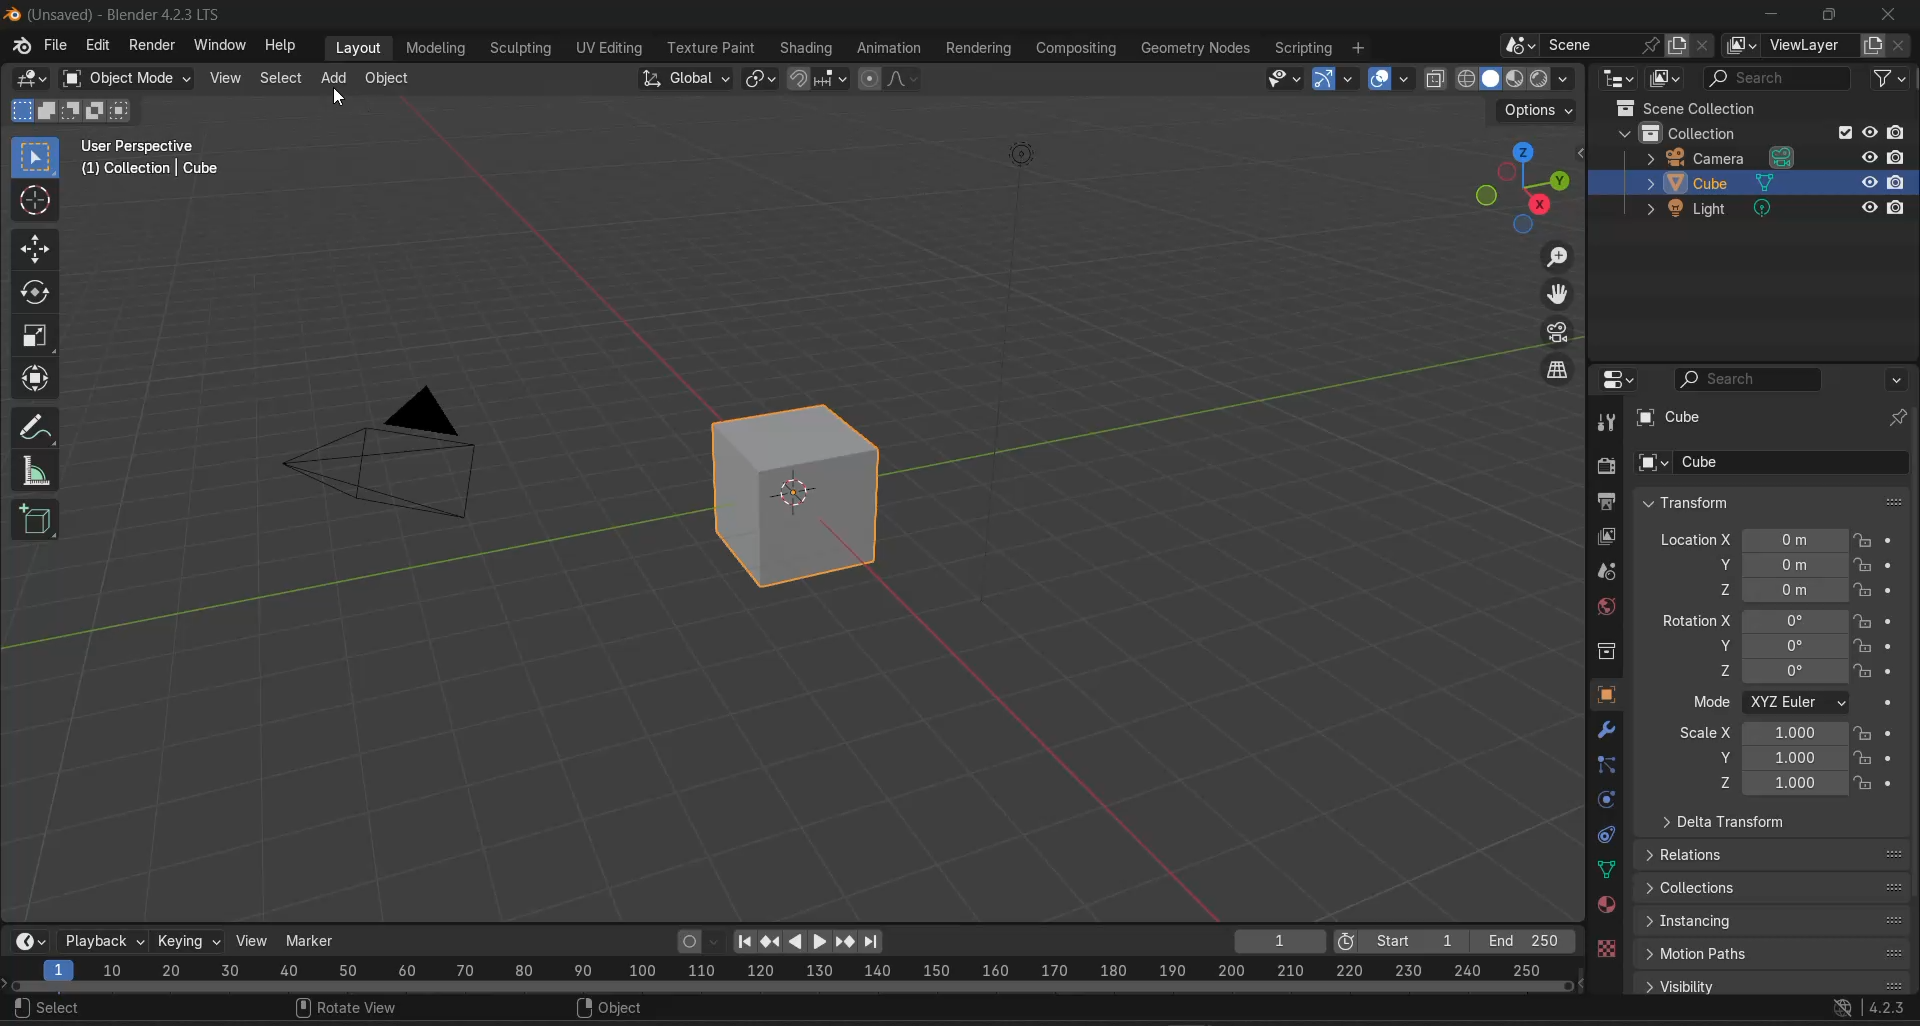 This screenshot has width=1920, height=1026. Describe the element at coordinates (1607, 502) in the screenshot. I see `output` at that location.